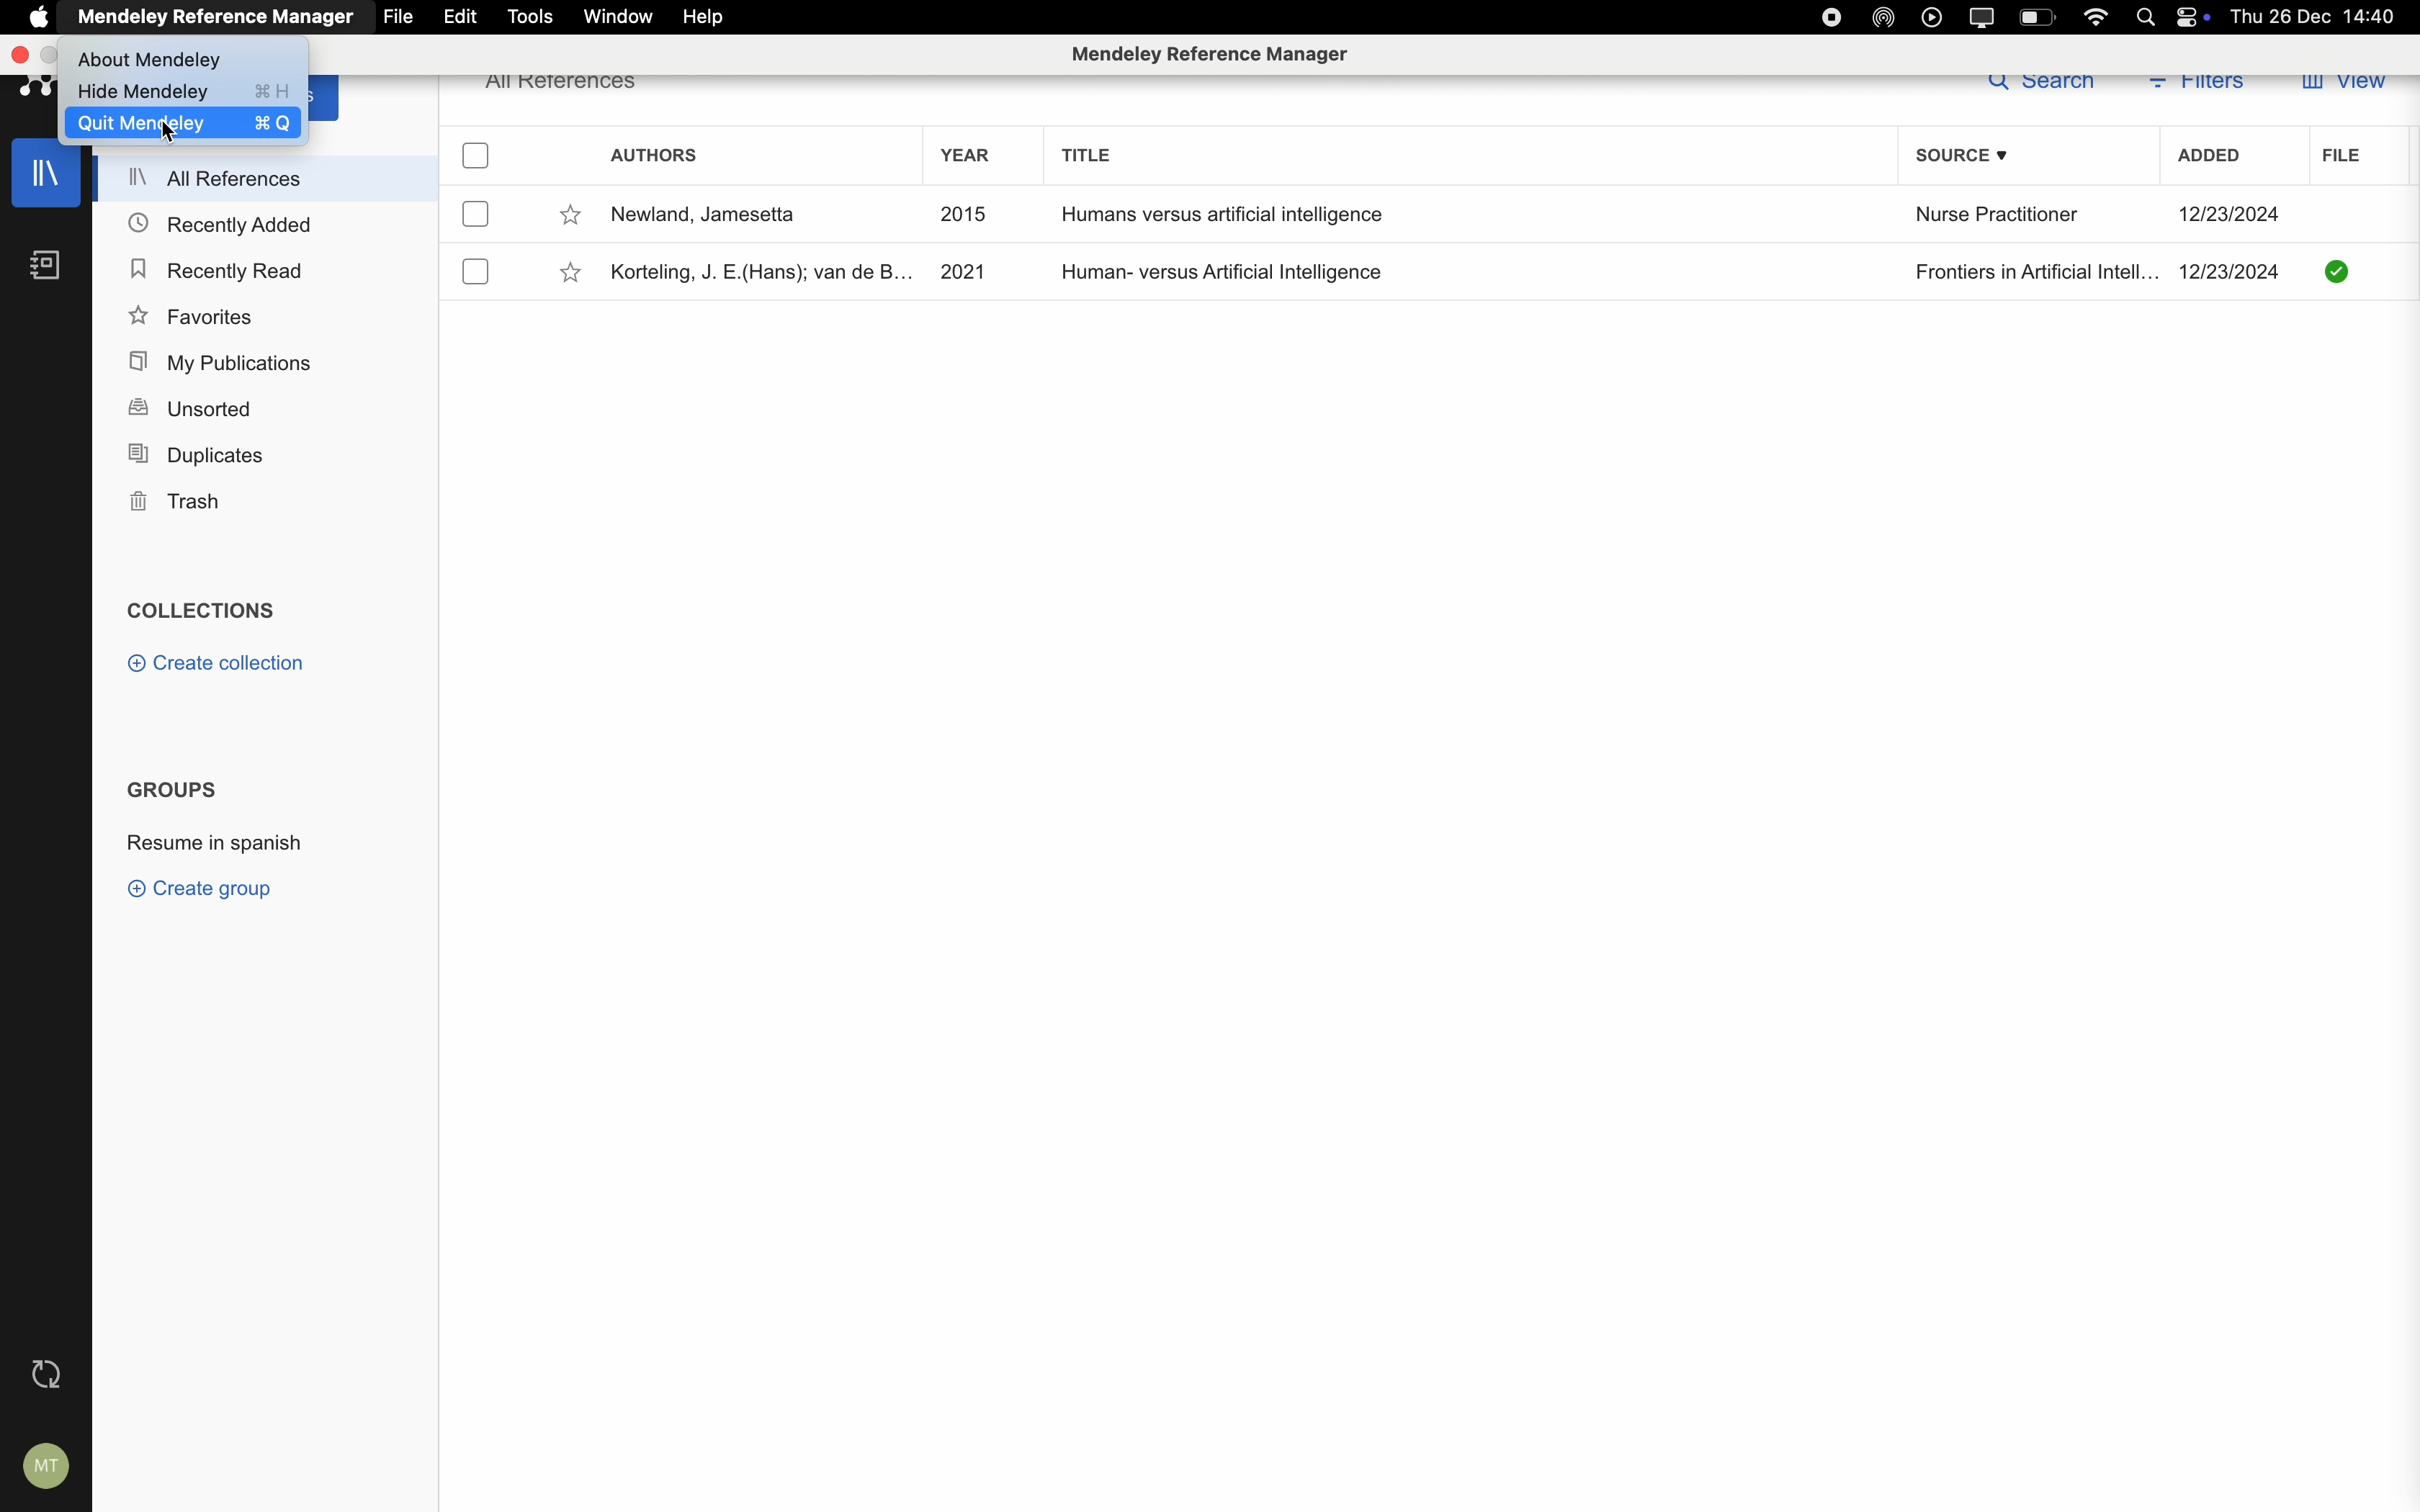  What do you see at coordinates (654, 153) in the screenshot?
I see `authors` at bounding box center [654, 153].